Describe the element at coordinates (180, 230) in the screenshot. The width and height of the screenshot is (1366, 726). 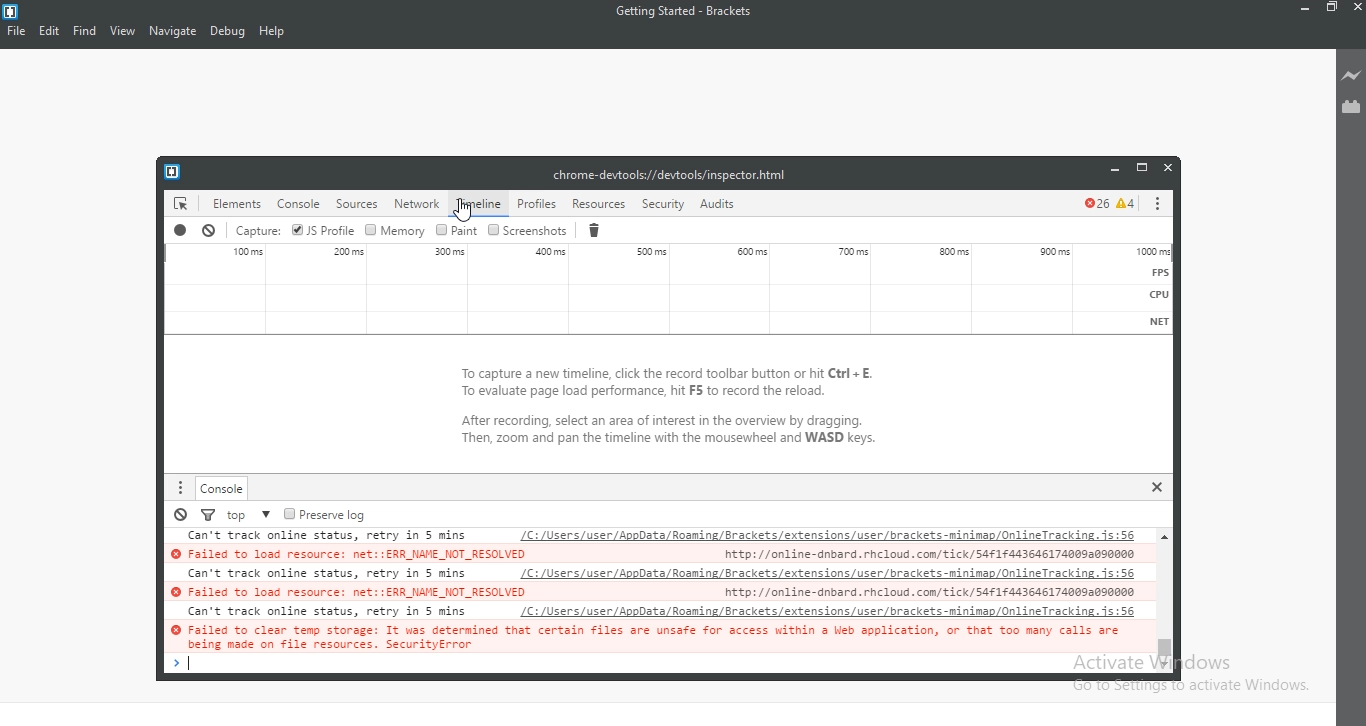
I see `Recording` at that location.